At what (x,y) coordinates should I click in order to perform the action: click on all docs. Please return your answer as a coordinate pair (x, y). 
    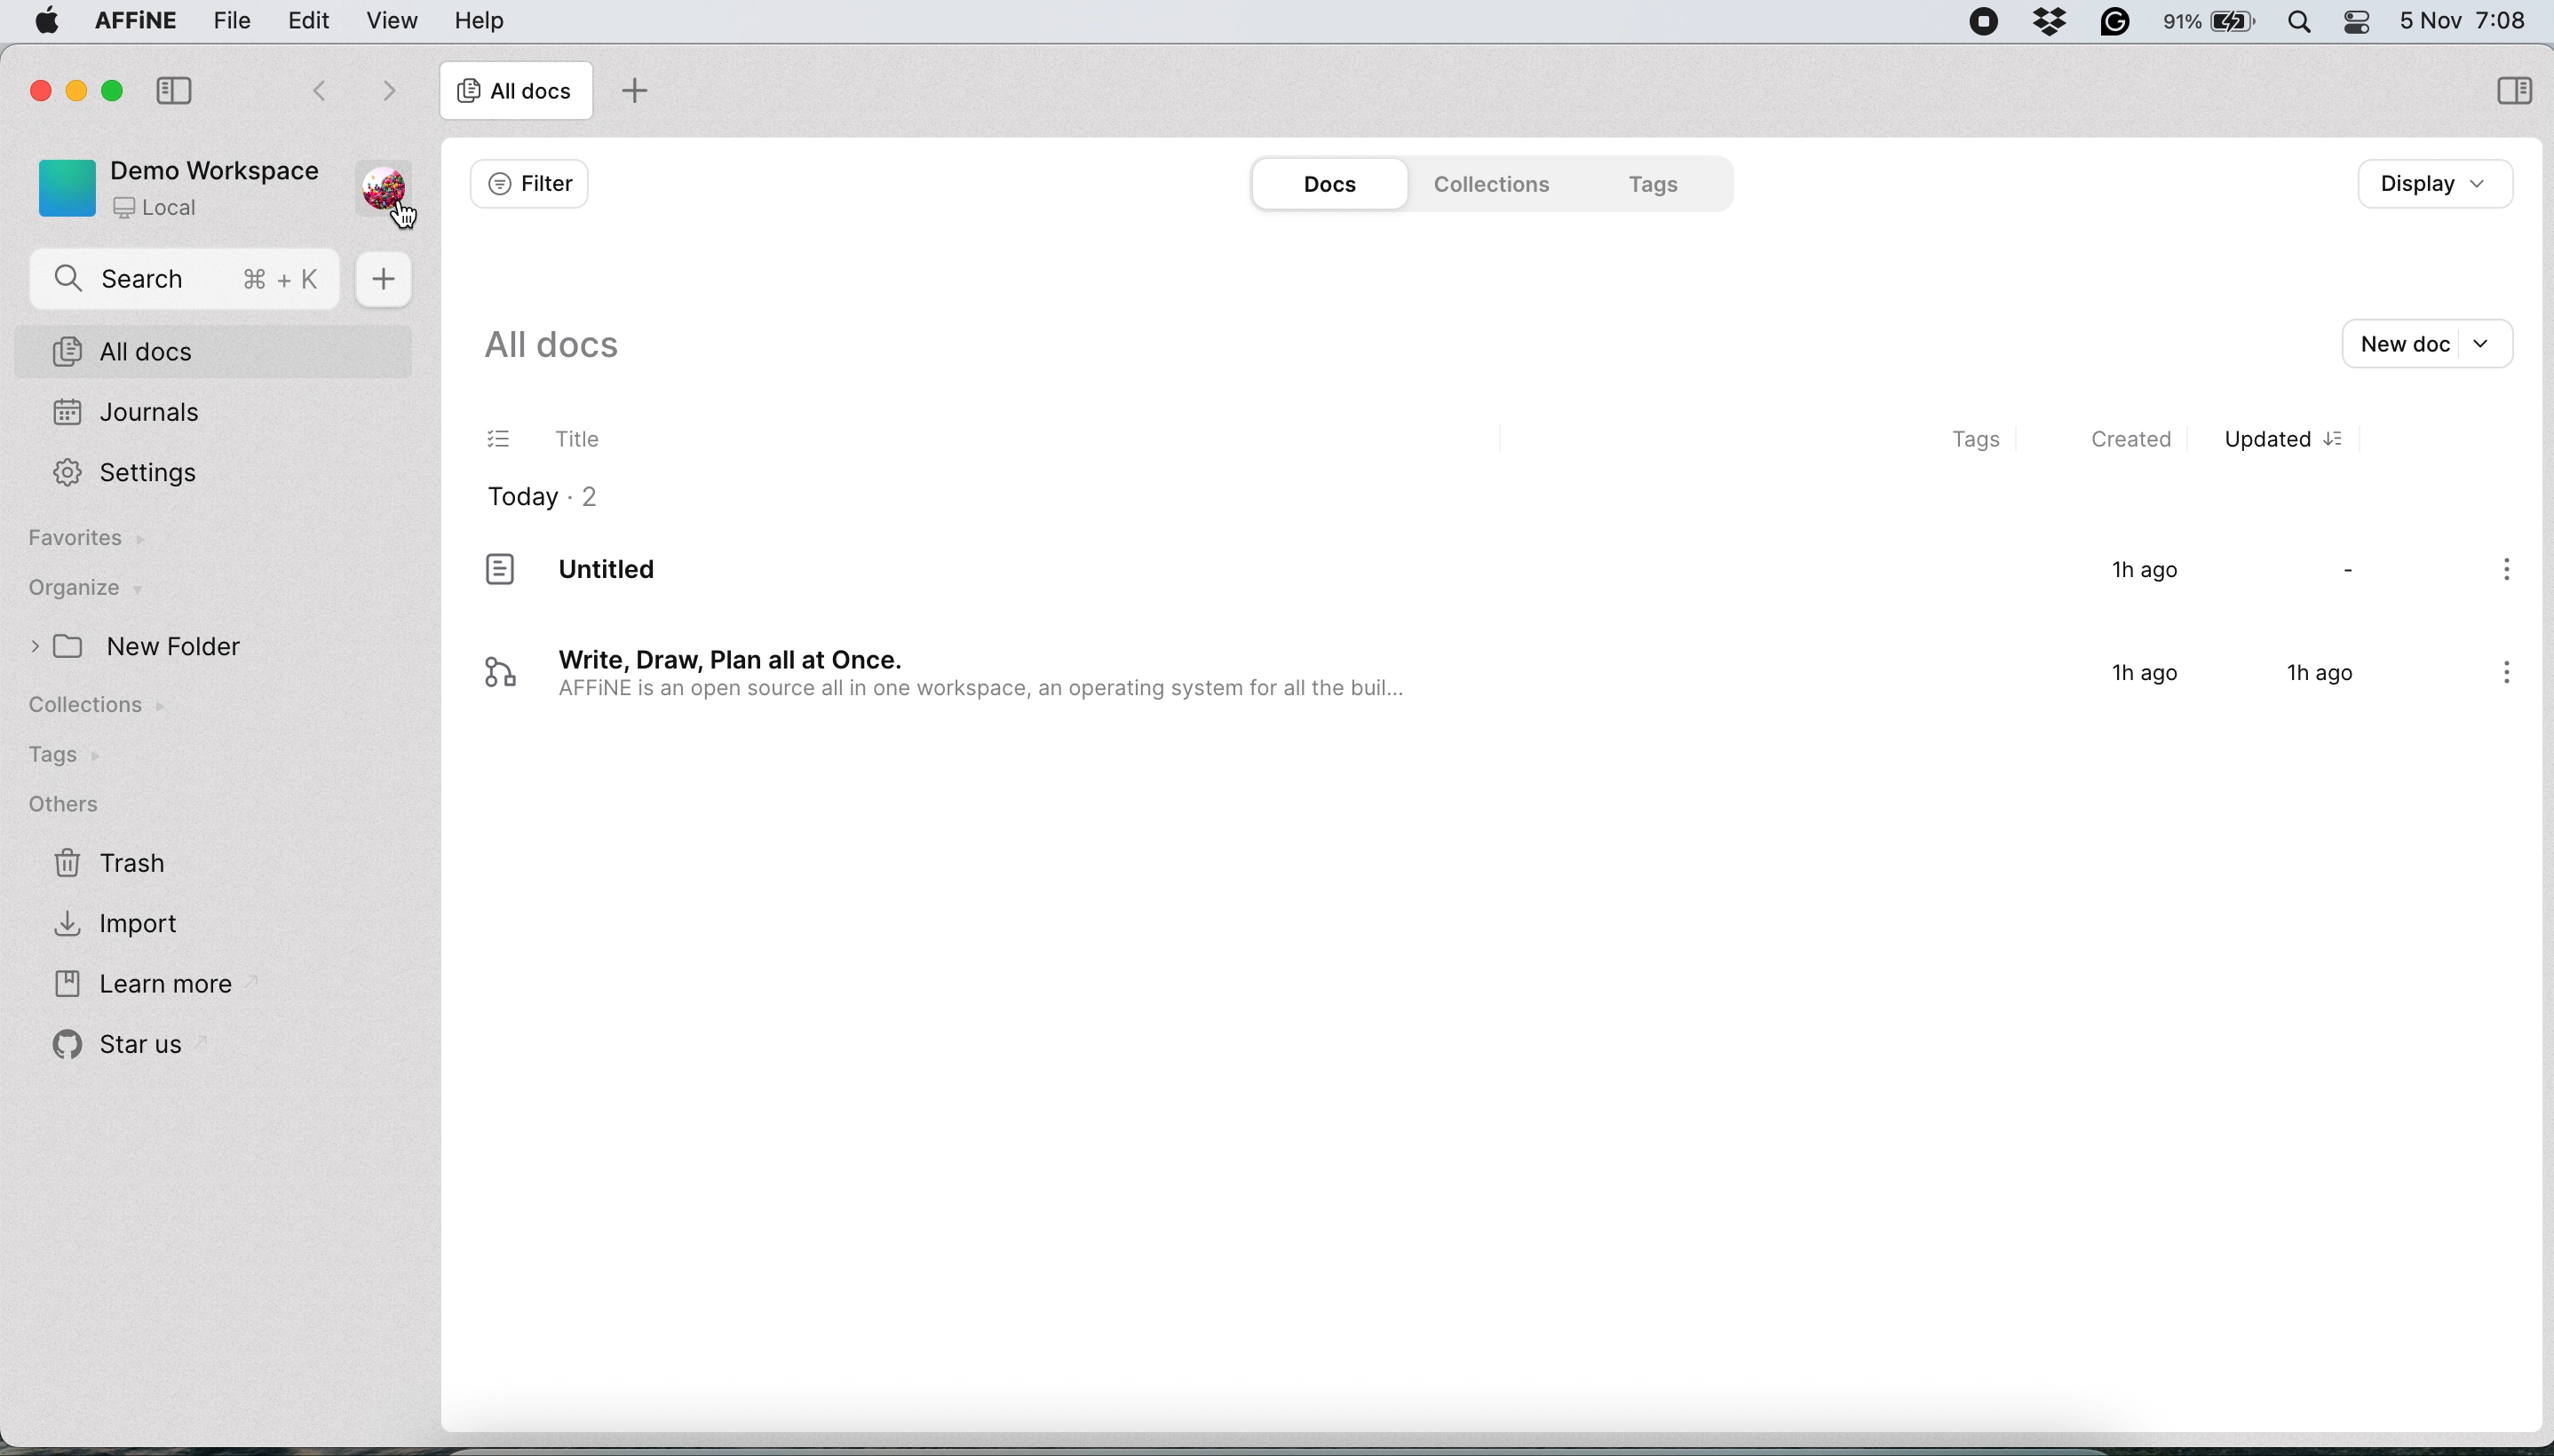
    Looking at the image, I should click on (550, 345).